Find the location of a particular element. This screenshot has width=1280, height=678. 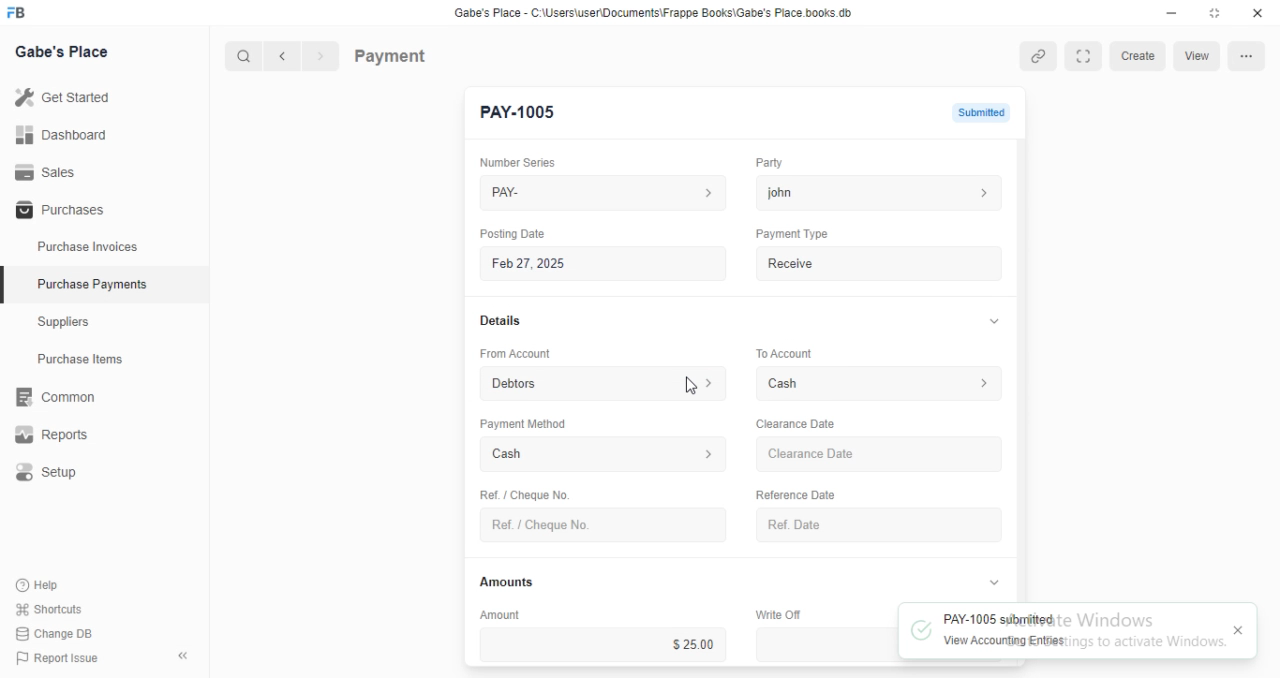

PAY- is located at coordinates (605, 193).